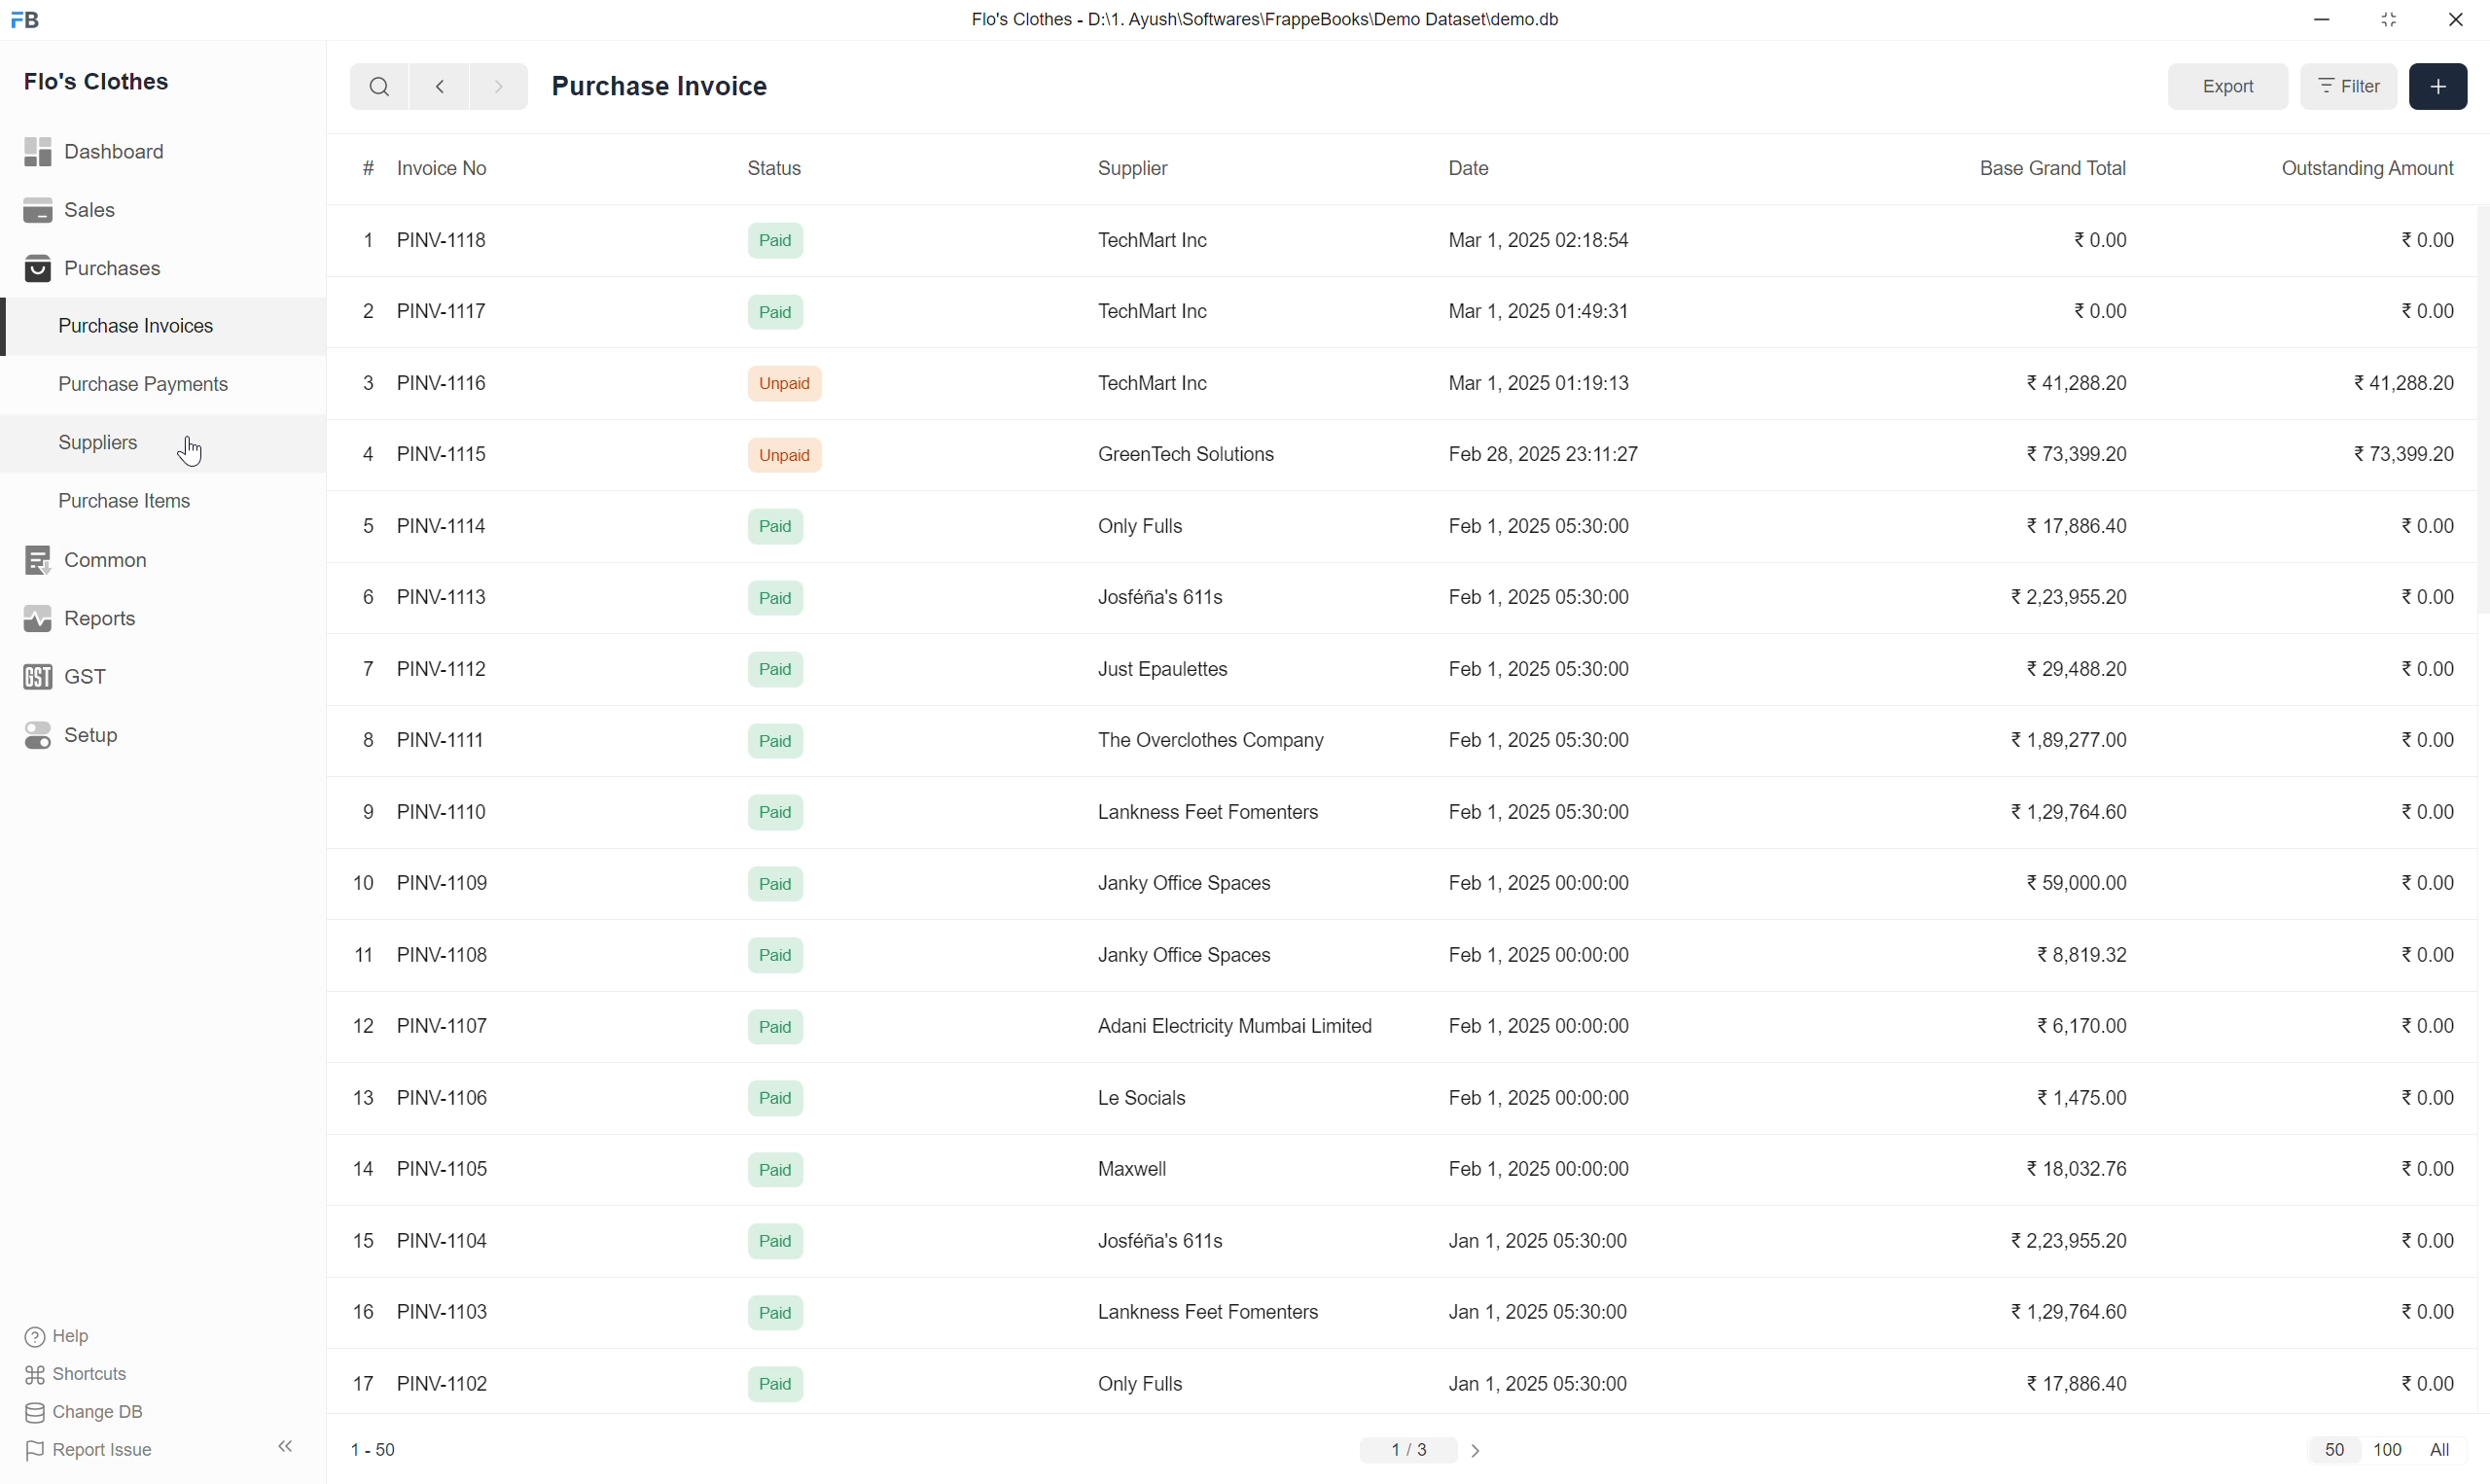  Describe the element at coordinates (1538, 1238) in the screenshot. I see `Jan 1, 2025 05:30:00` at that location.